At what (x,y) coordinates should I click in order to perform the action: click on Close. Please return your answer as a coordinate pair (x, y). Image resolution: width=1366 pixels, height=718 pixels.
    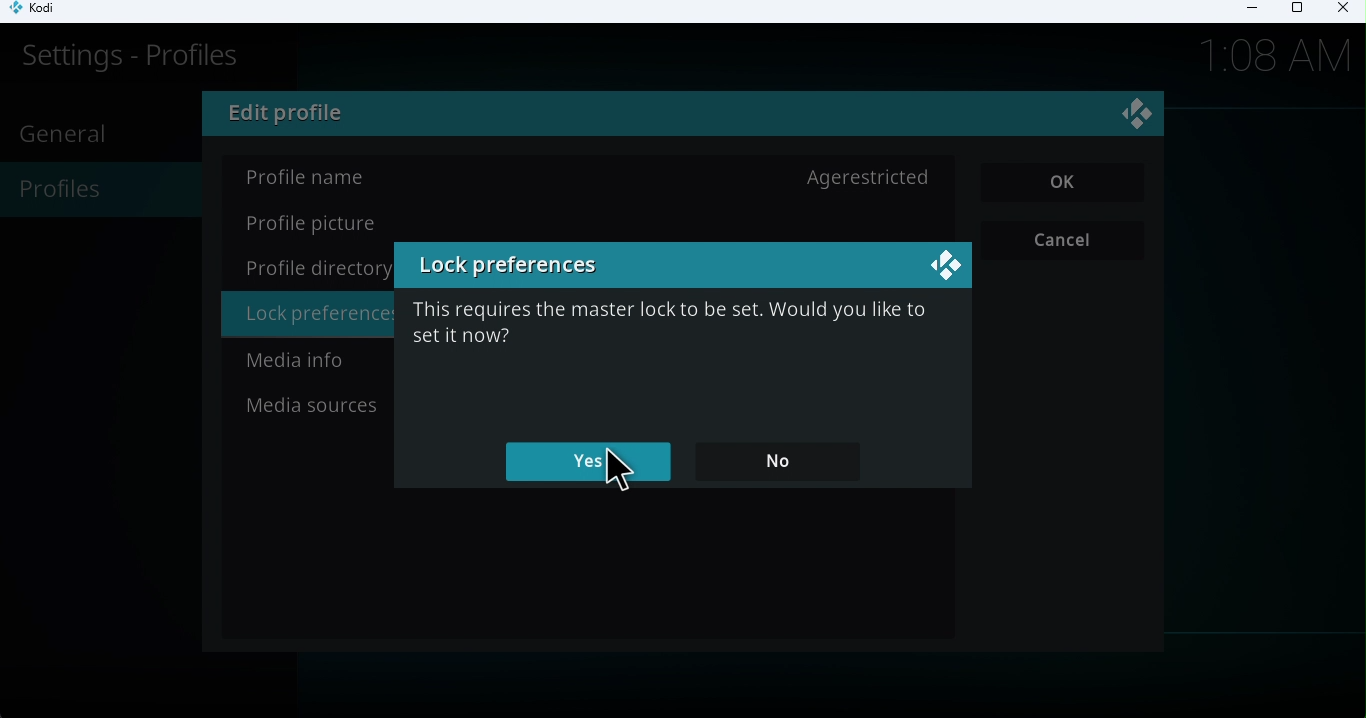
    Looking at the image, I should click on (1140, 117).